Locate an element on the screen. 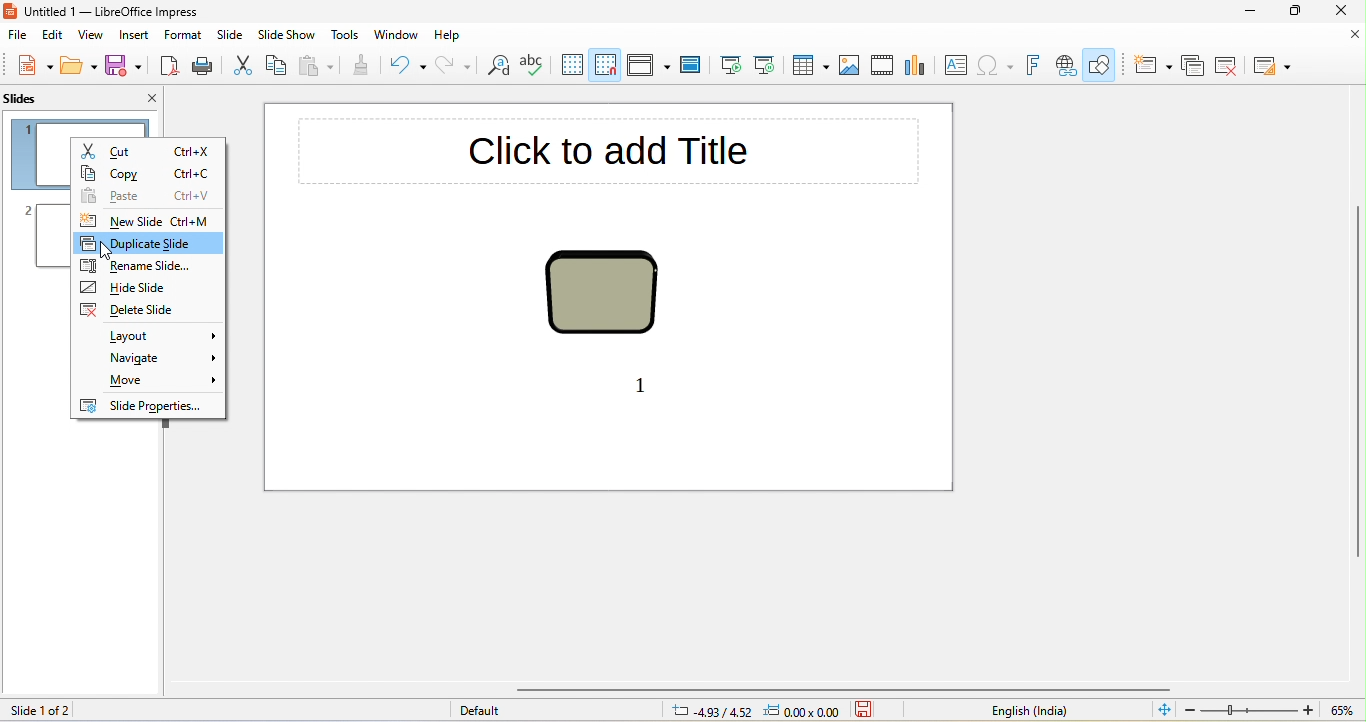  shape is located at coordinates (607, 294).